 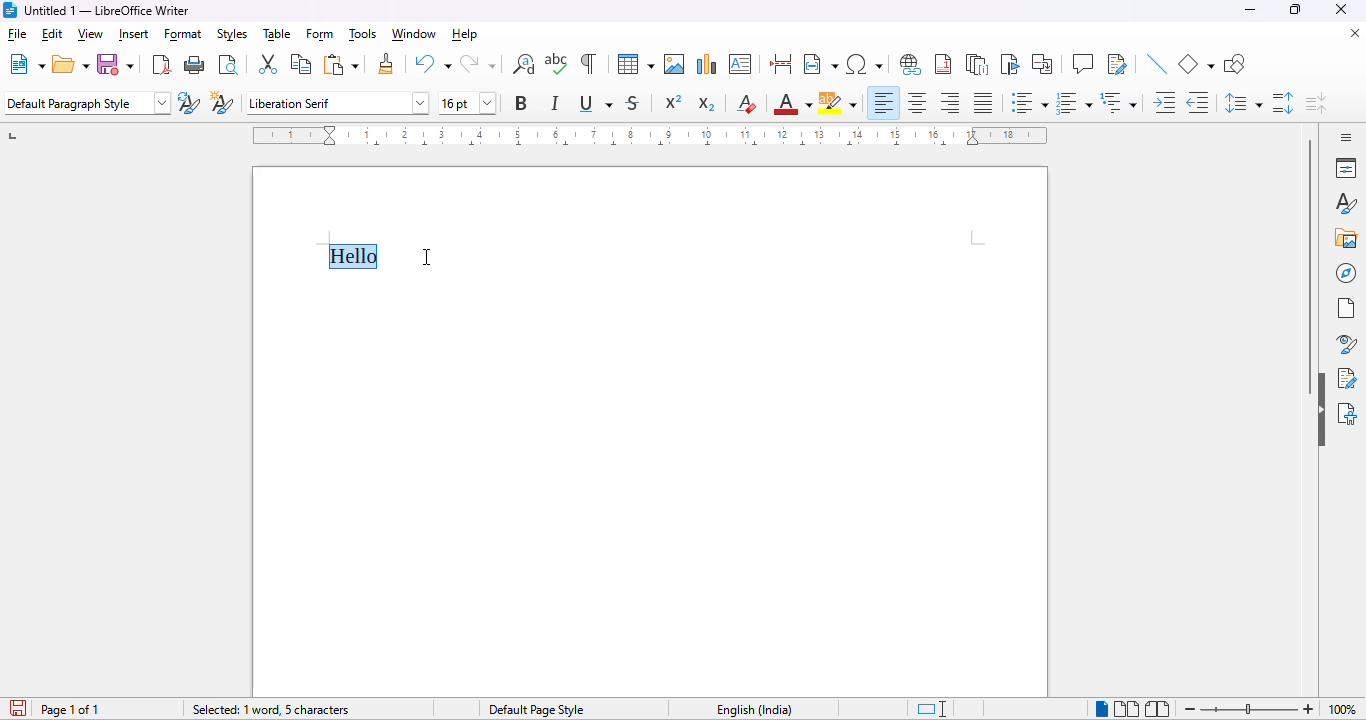 I want to click on Hello, so click(x=354, y=257).